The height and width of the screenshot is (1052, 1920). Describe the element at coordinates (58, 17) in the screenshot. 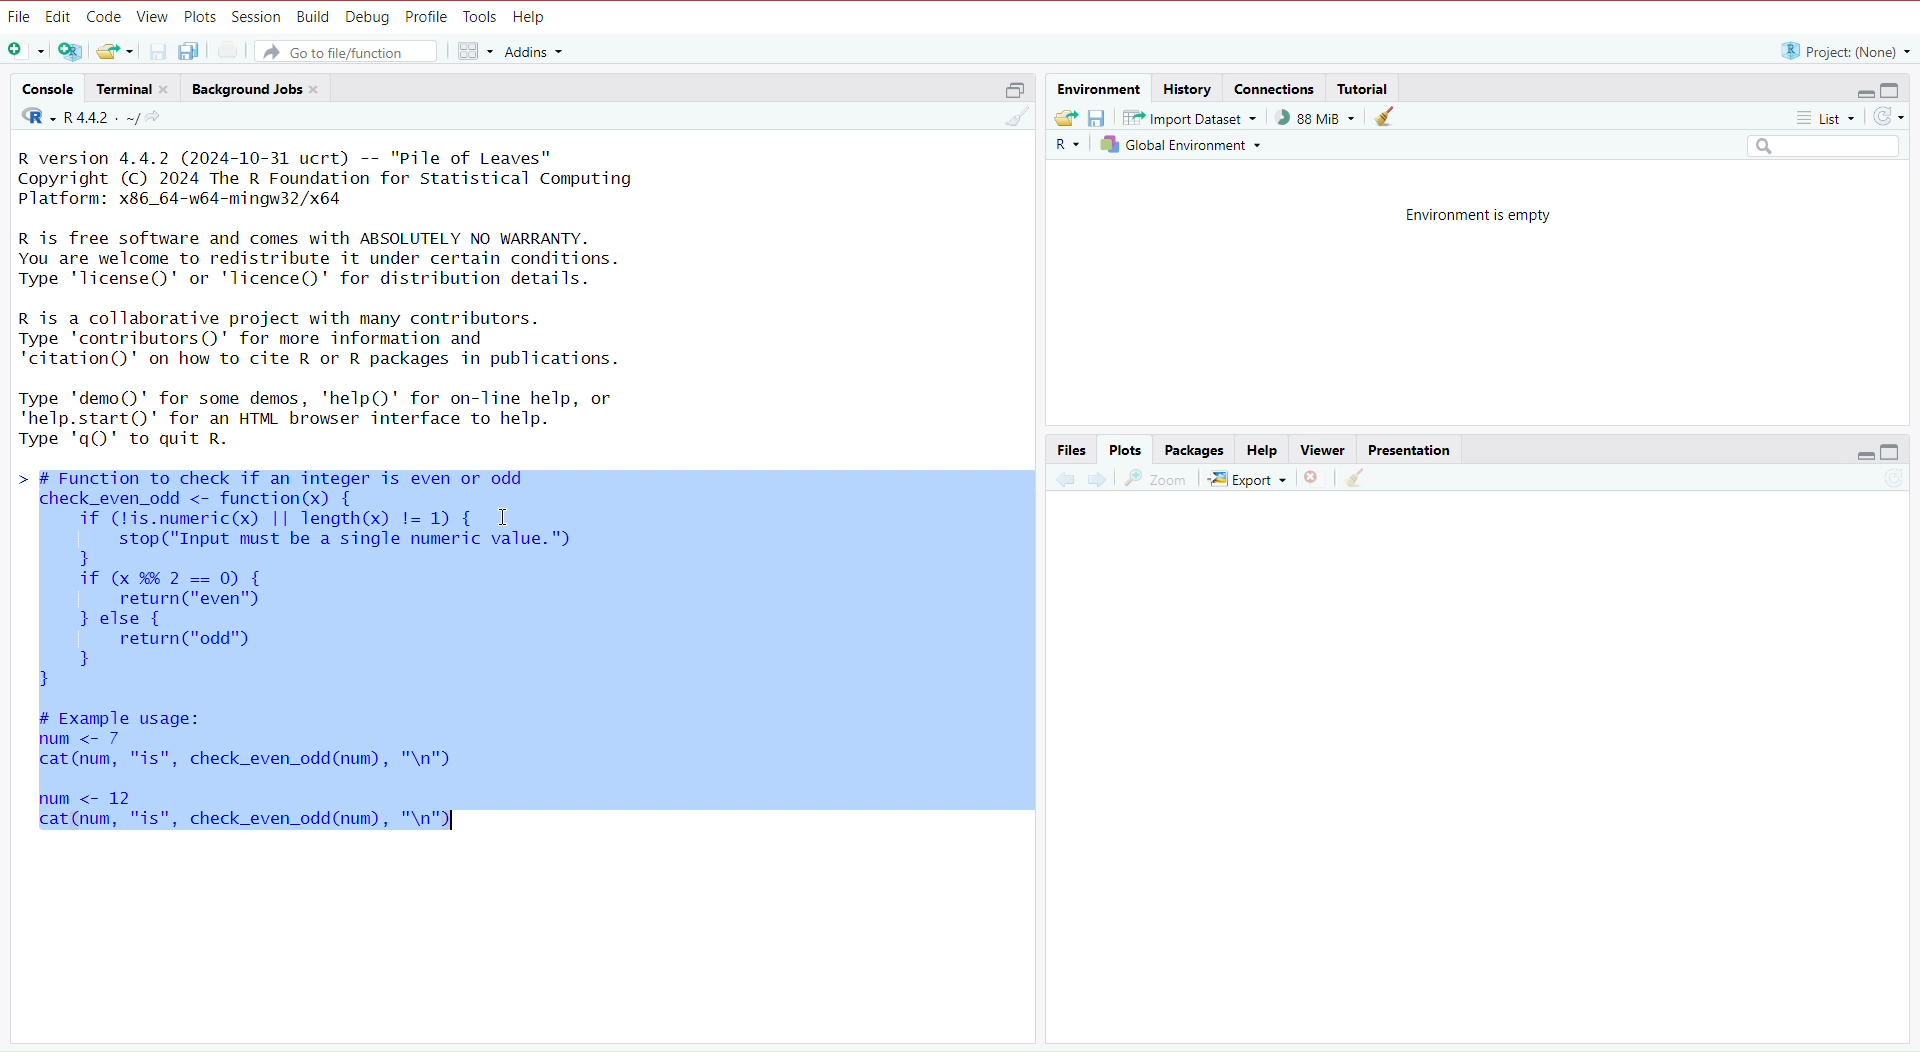

I see `edit` at that location.